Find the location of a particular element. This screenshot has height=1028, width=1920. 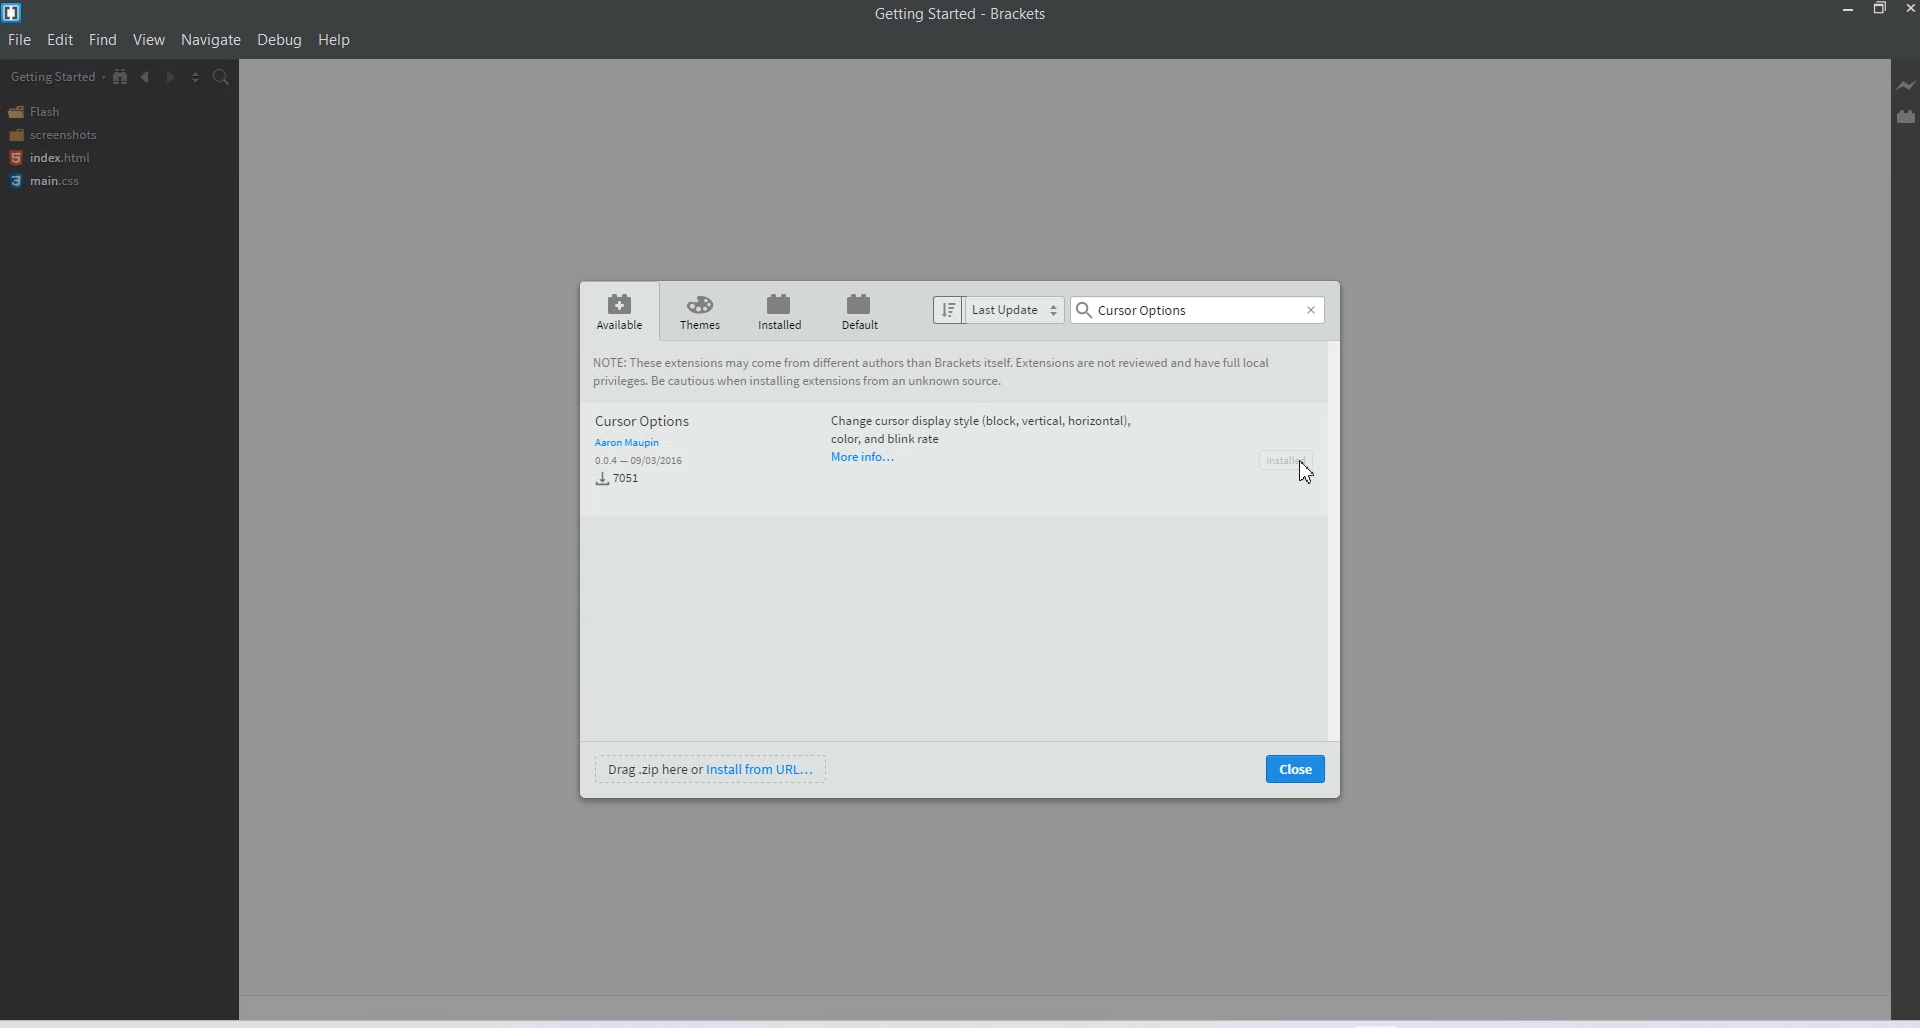

Find in Files is located at coordinates (222, 77).